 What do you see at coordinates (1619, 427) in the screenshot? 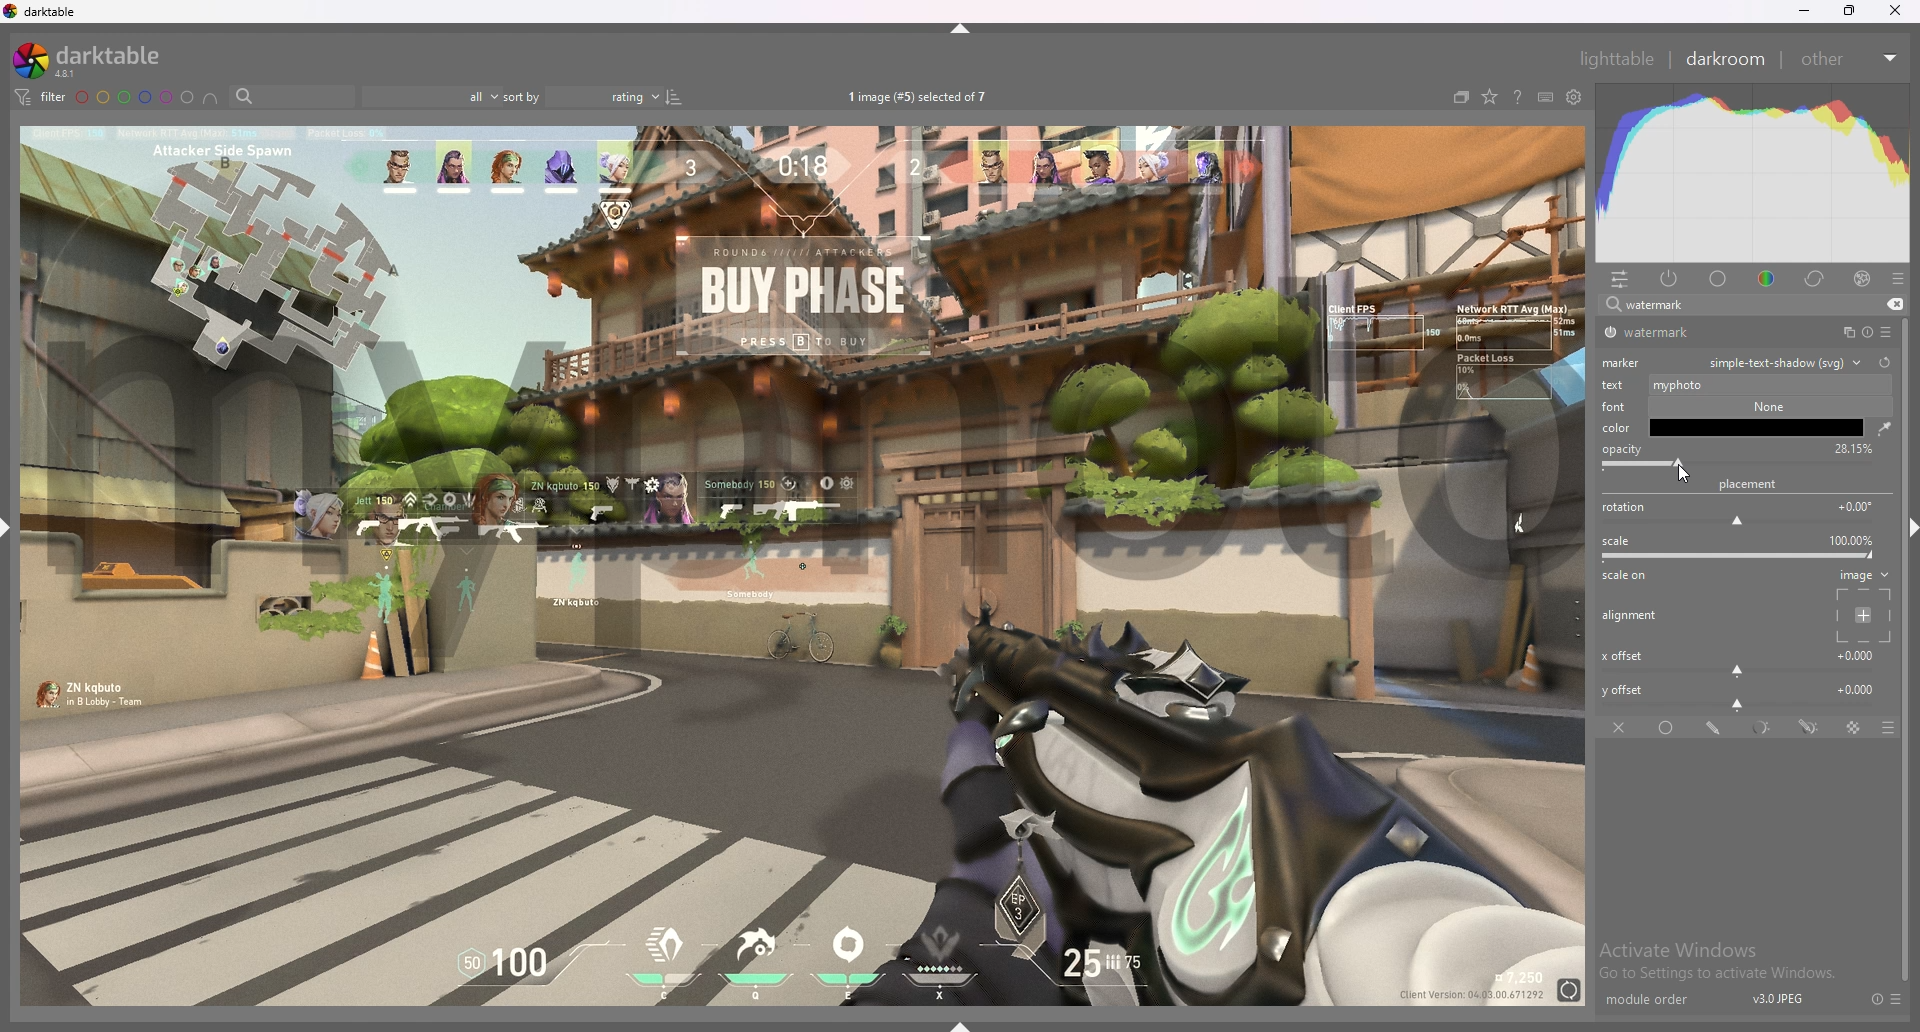
I see `color` at bounding box center [1619, 427].